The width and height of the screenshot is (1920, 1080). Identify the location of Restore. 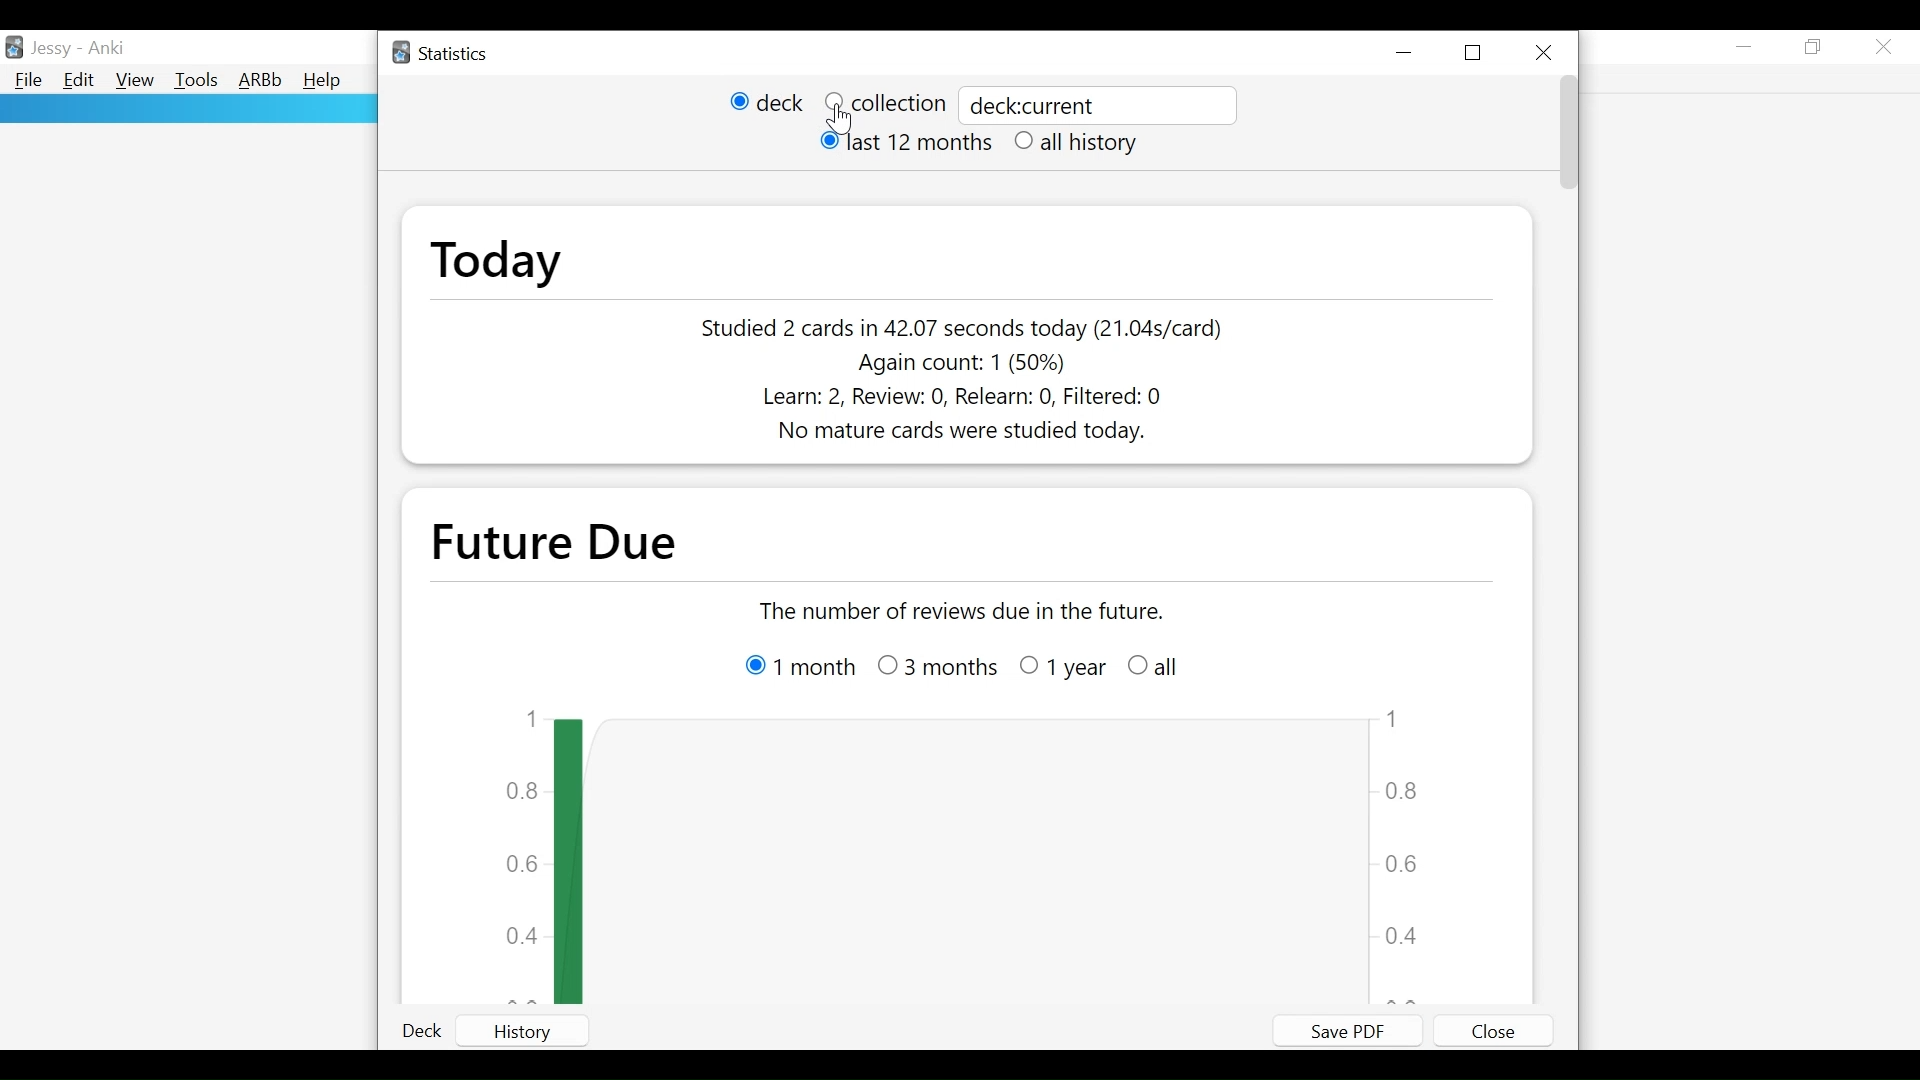
(1477, 52).